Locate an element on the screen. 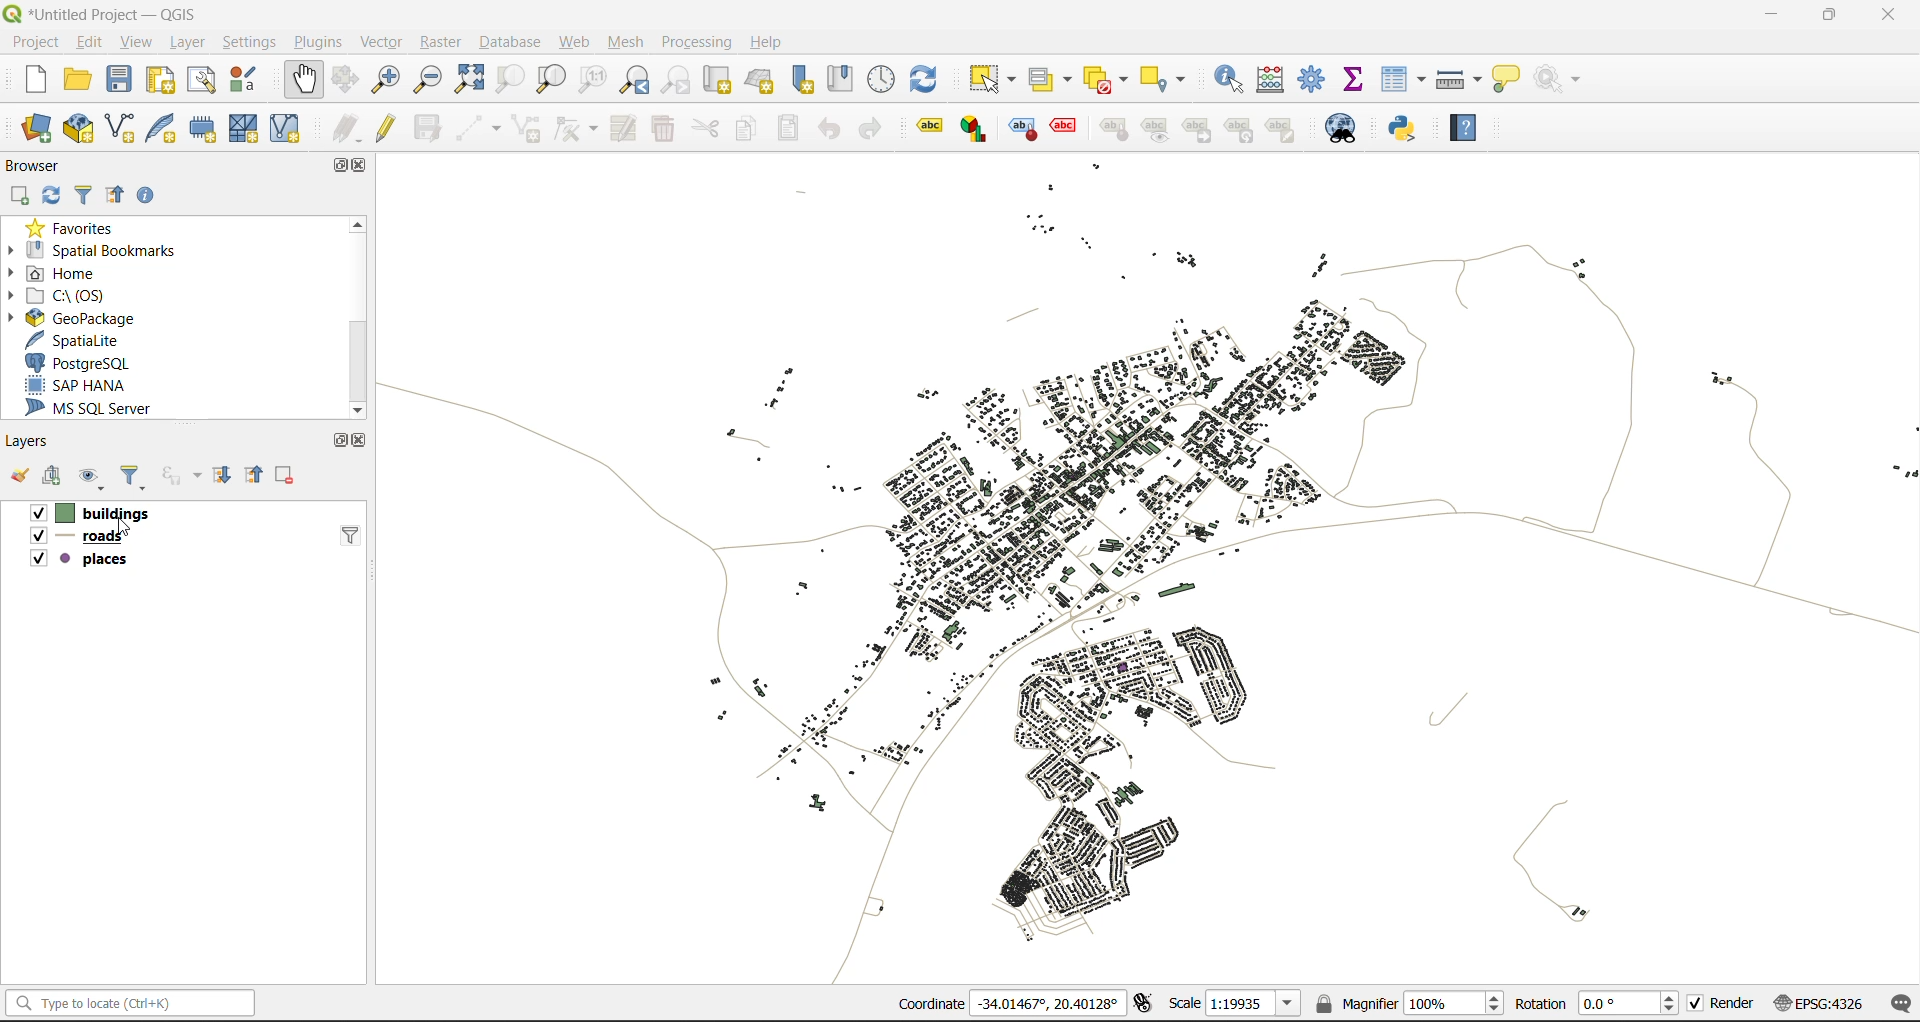  coordinates is located at coordinates (1012, 1005).